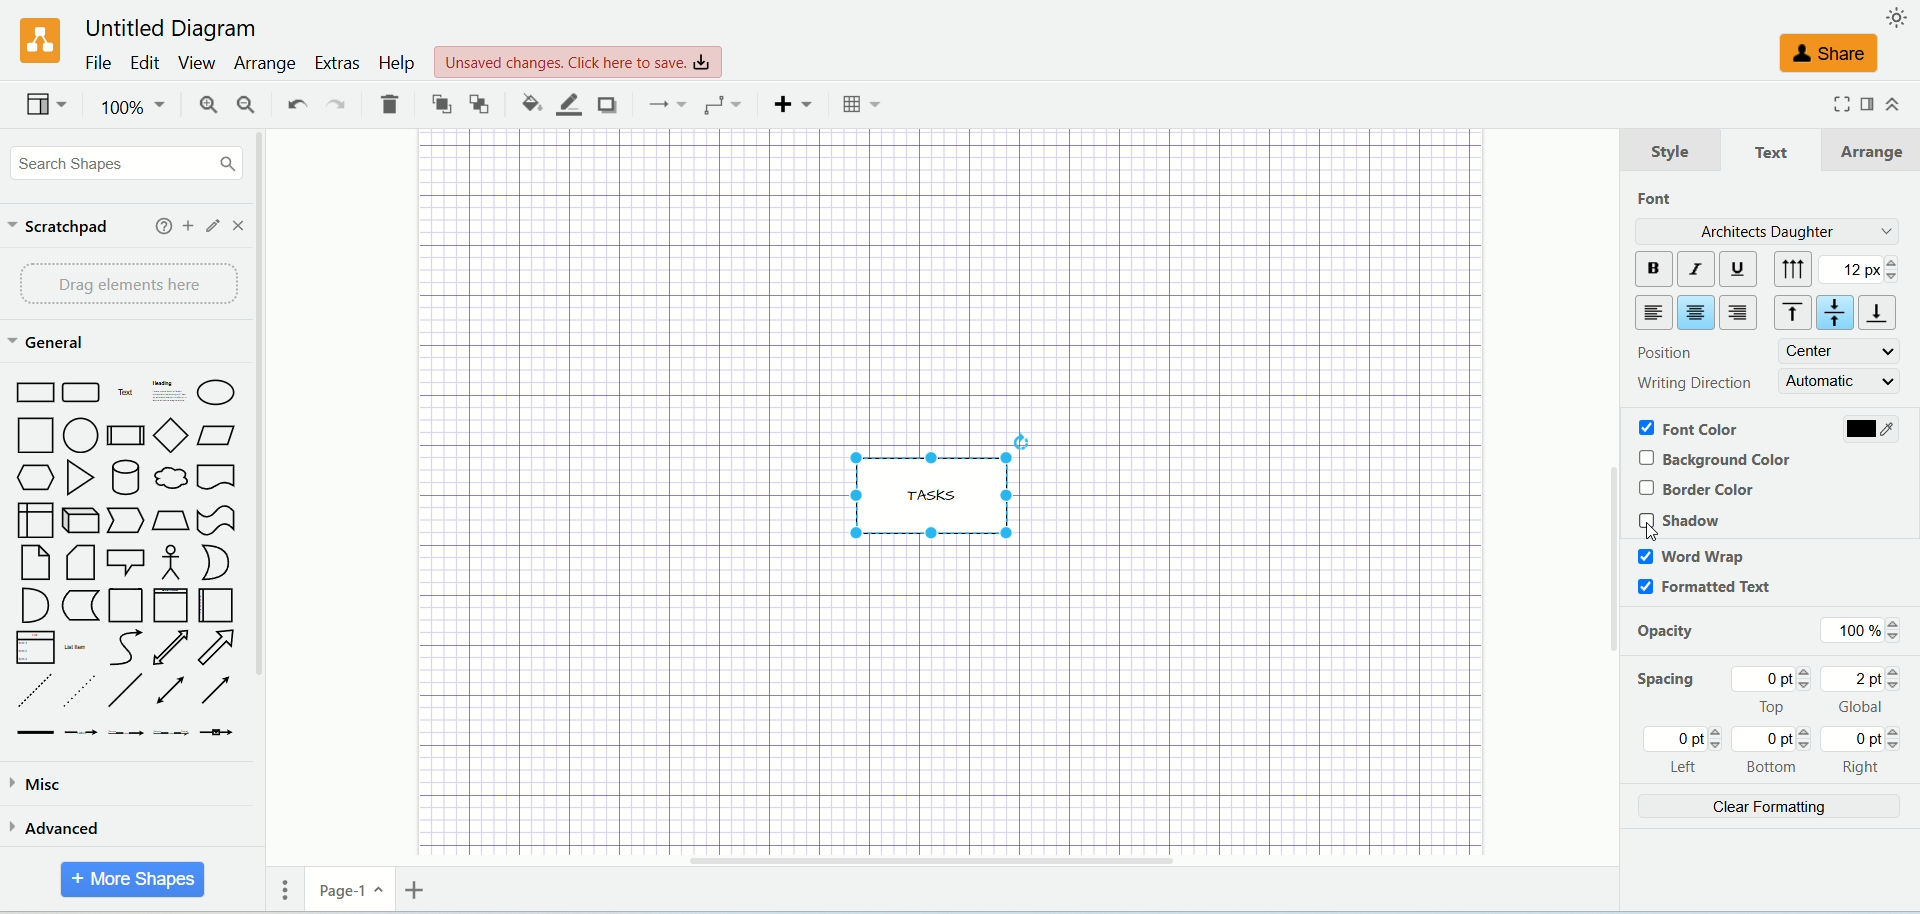  What do you see at coordinates (269, 490) in the screenshot?
I see `vertical scroll bar` at bounding box center [269, 490].